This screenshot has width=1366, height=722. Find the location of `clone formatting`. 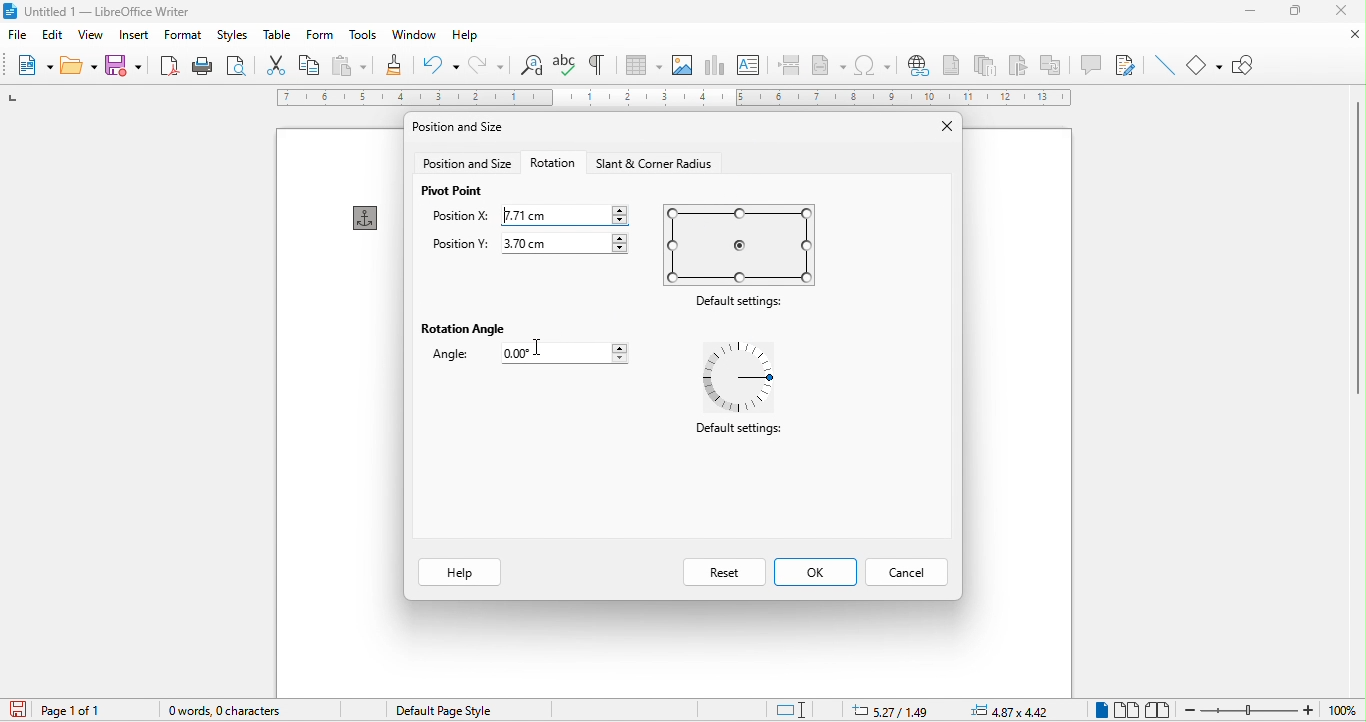

clone formatting is located at coordinates (392, 66).